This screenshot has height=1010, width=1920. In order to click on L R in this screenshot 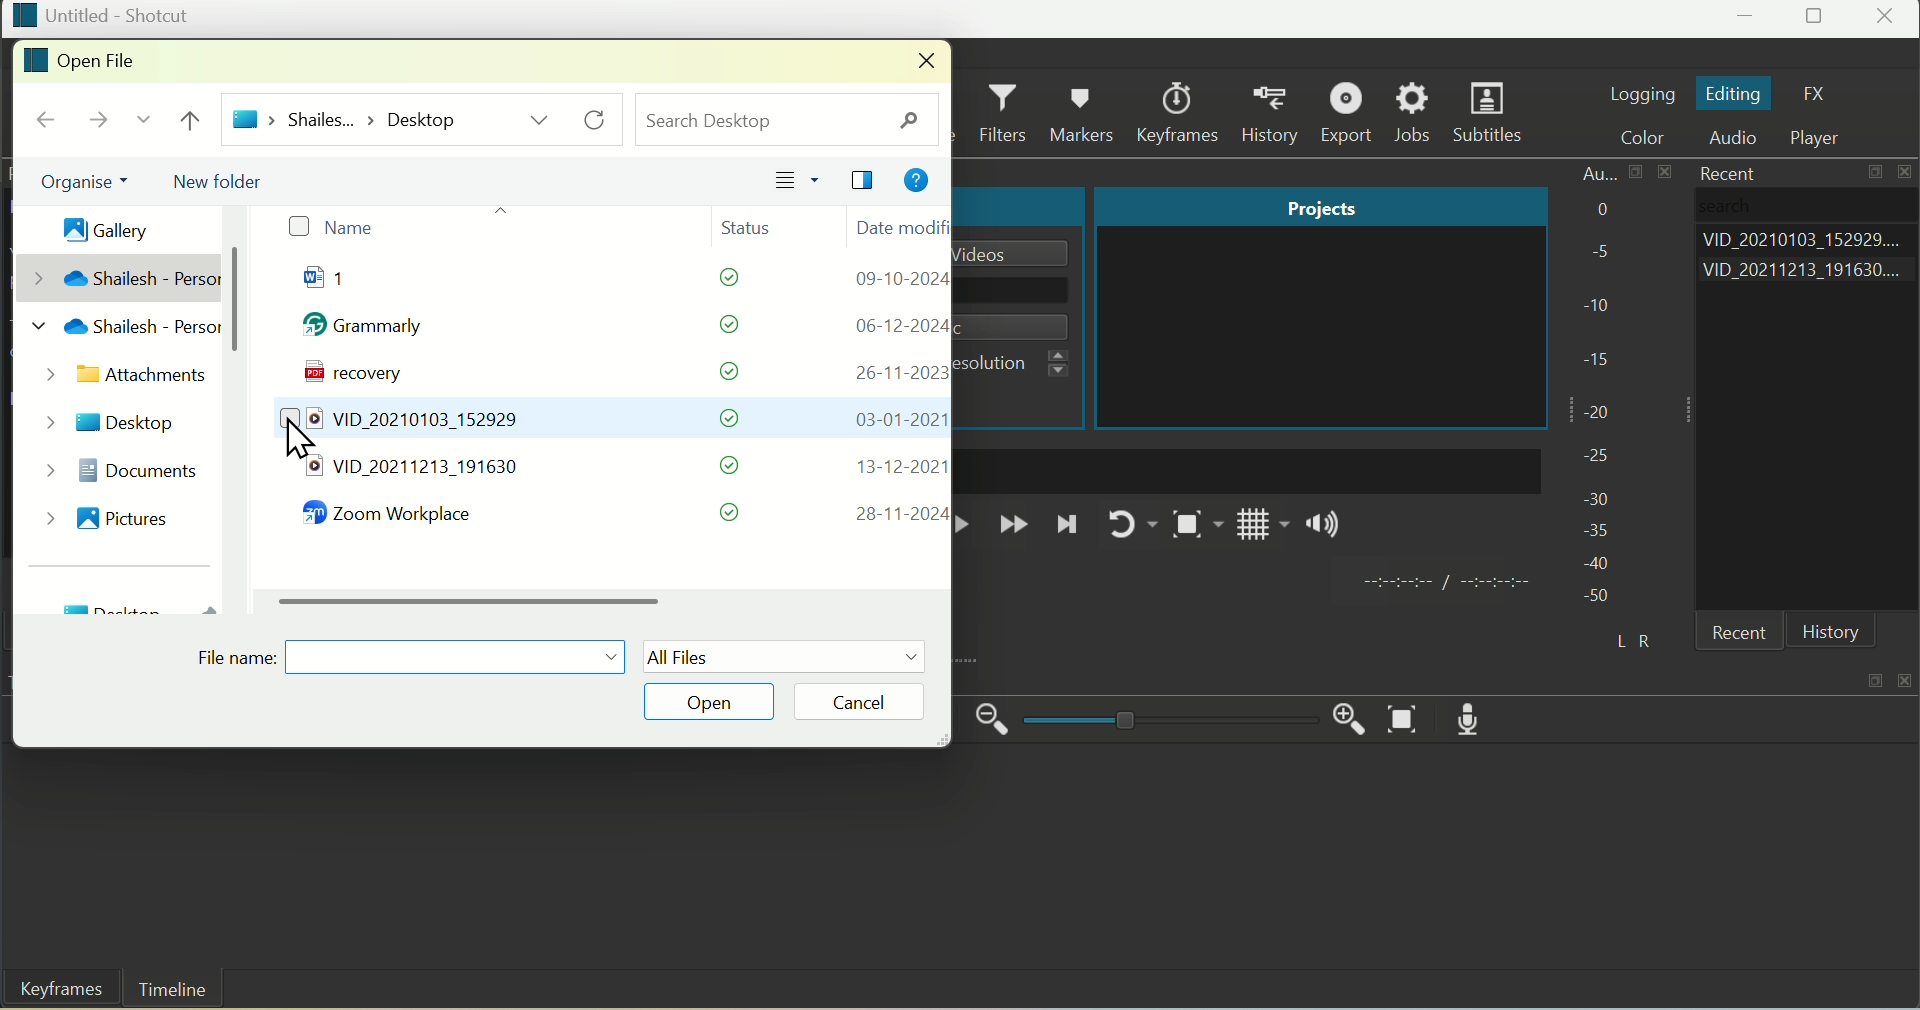, I will do `click(1629, 637)`.